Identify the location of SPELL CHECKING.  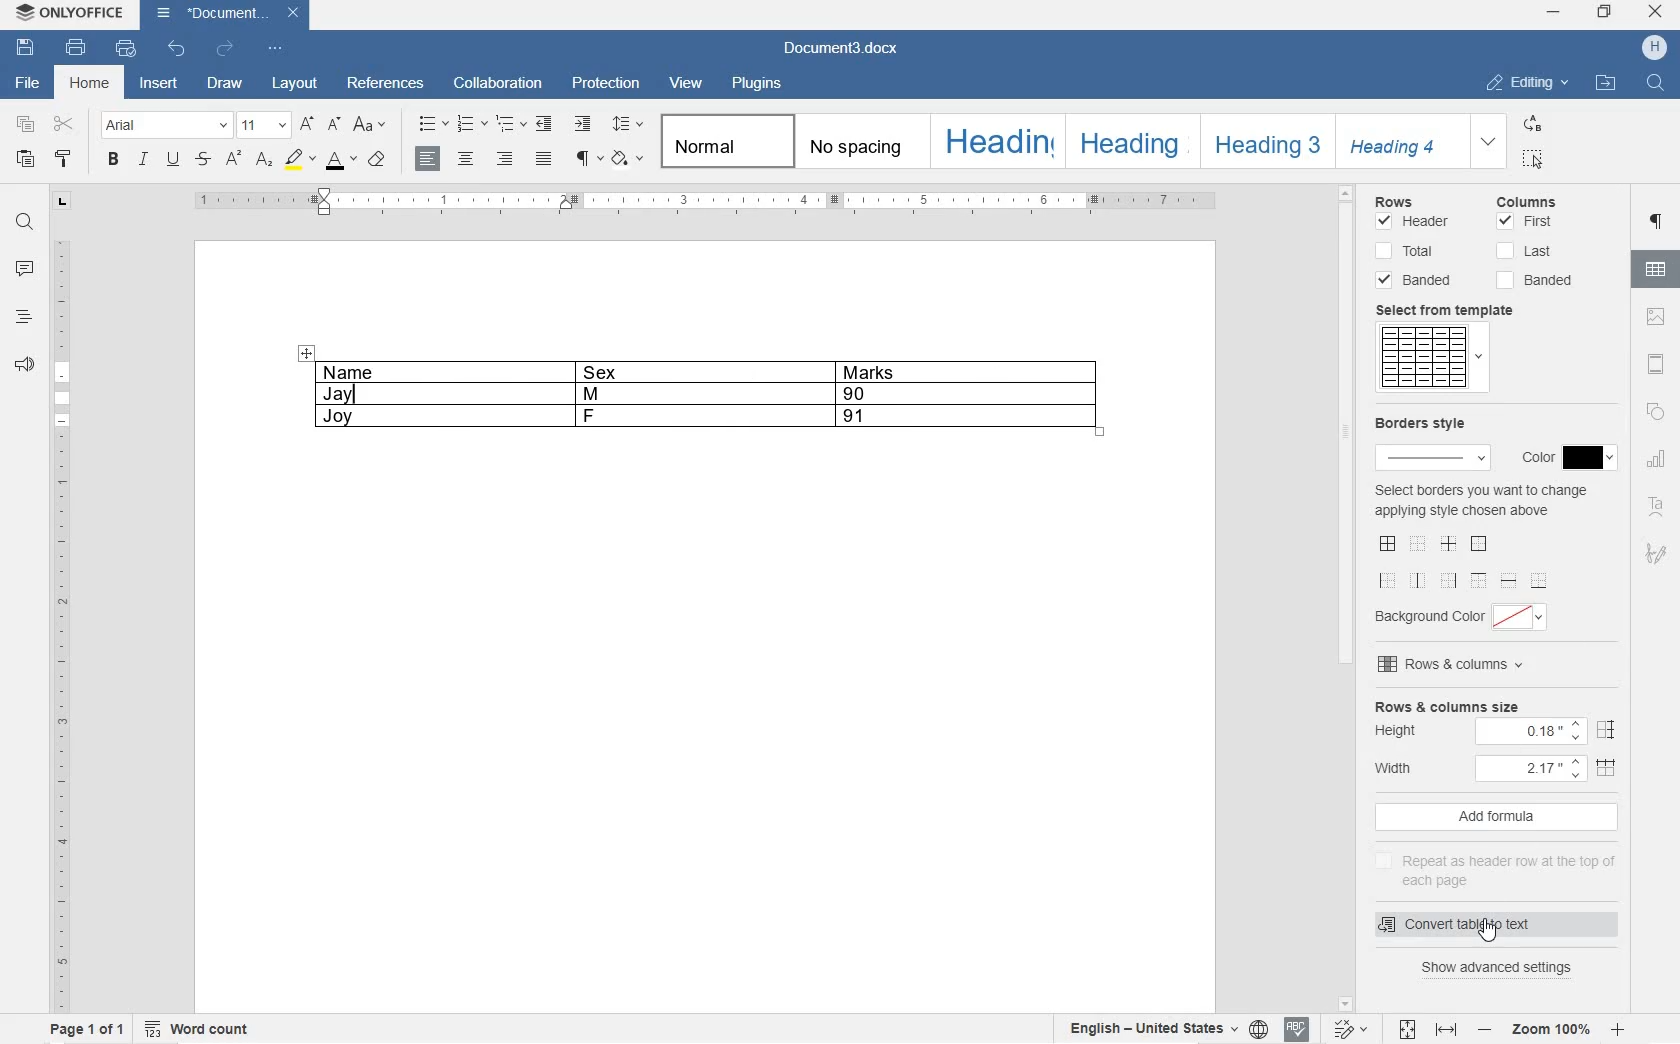
(1296, 1029).